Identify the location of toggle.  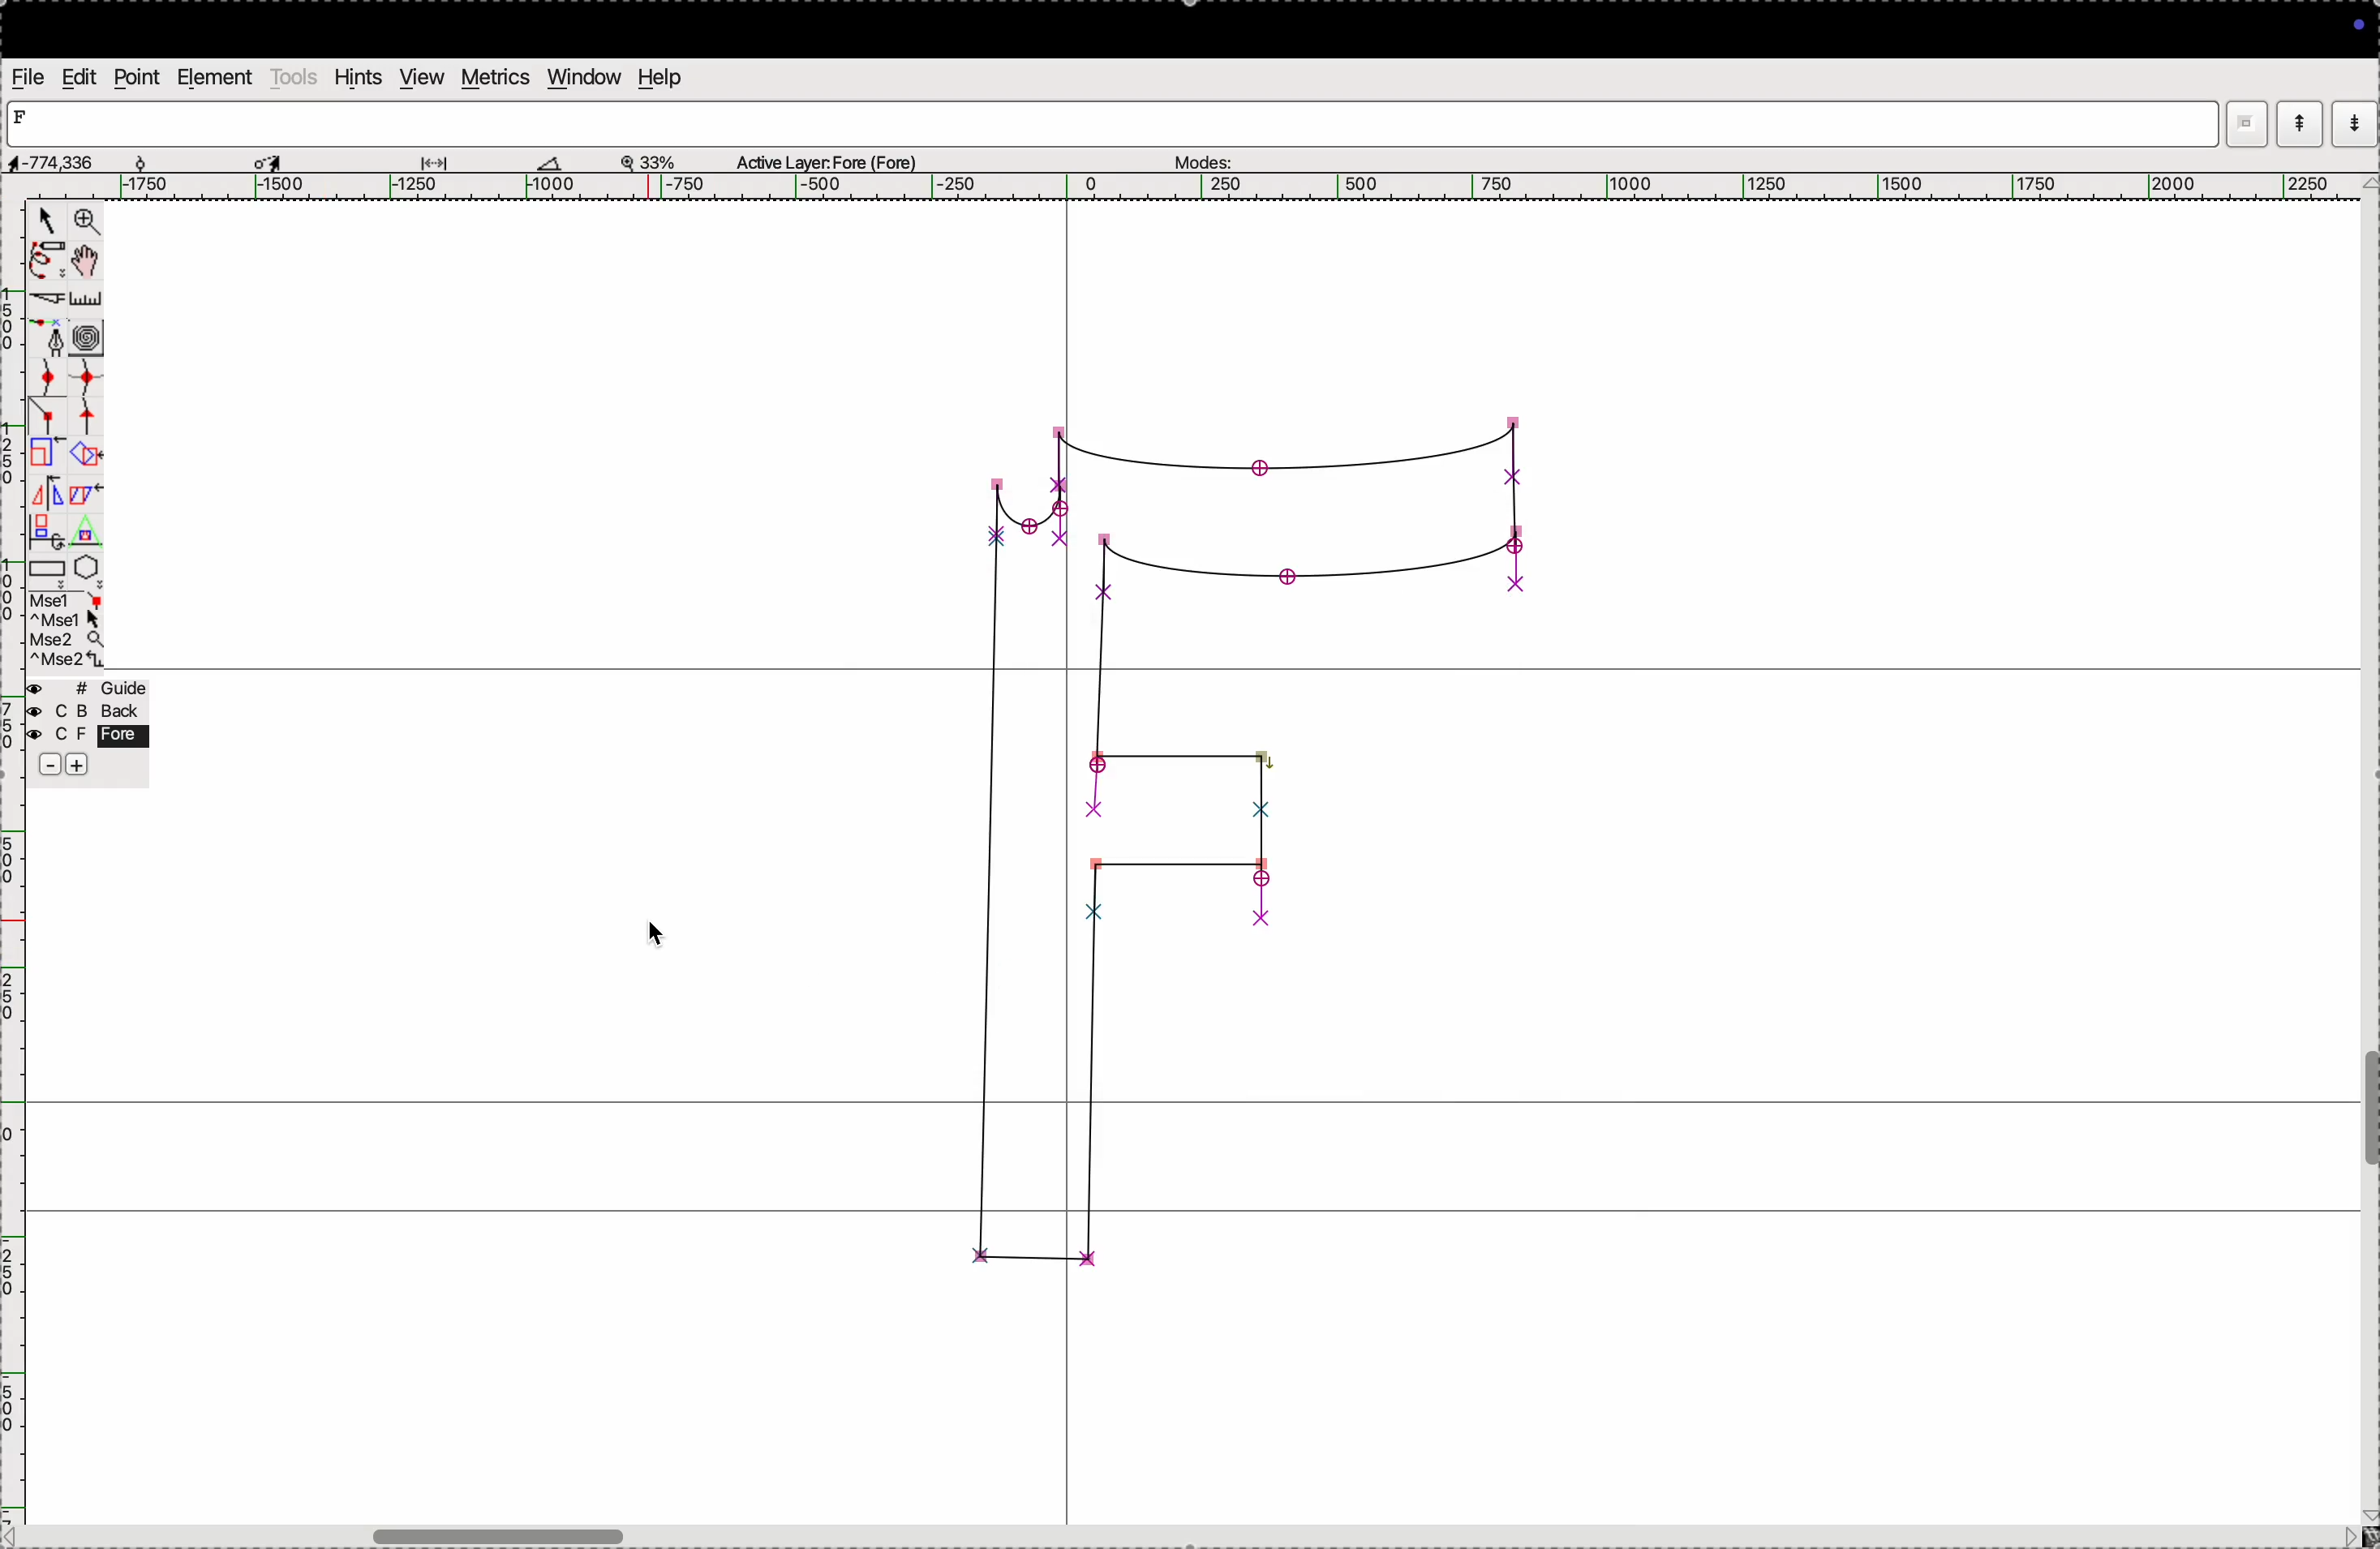
(88, 261).